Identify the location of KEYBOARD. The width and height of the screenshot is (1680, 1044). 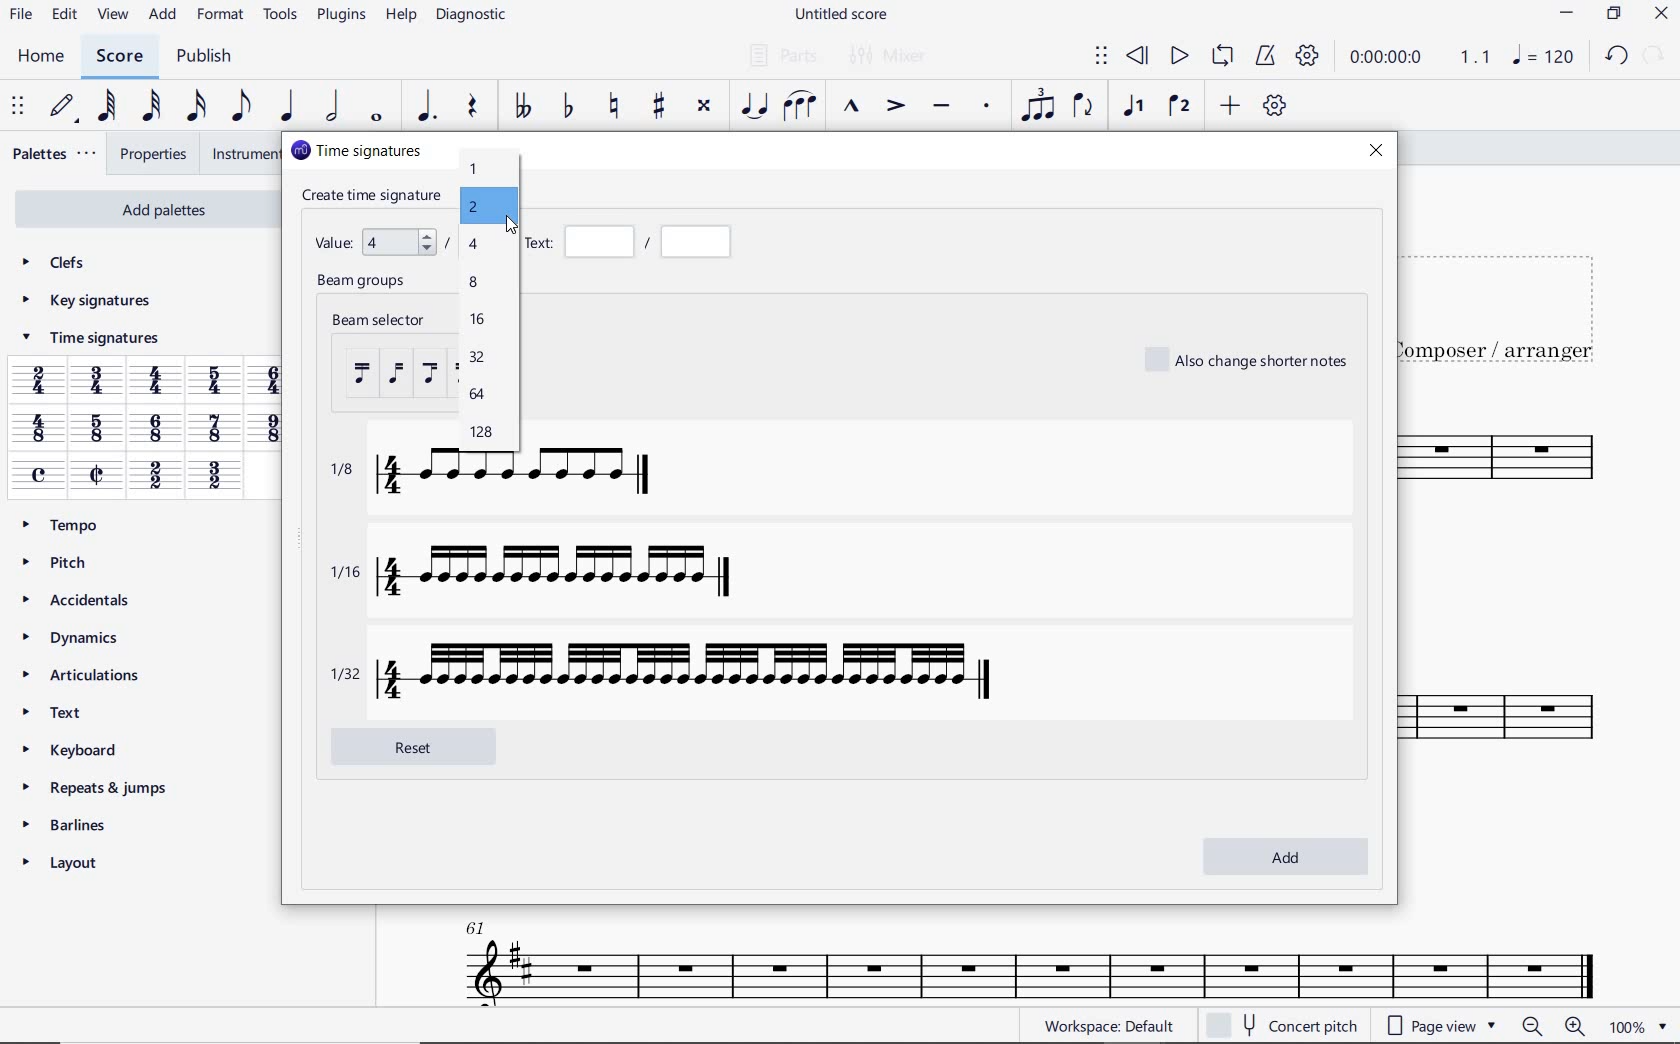
(73, 748).